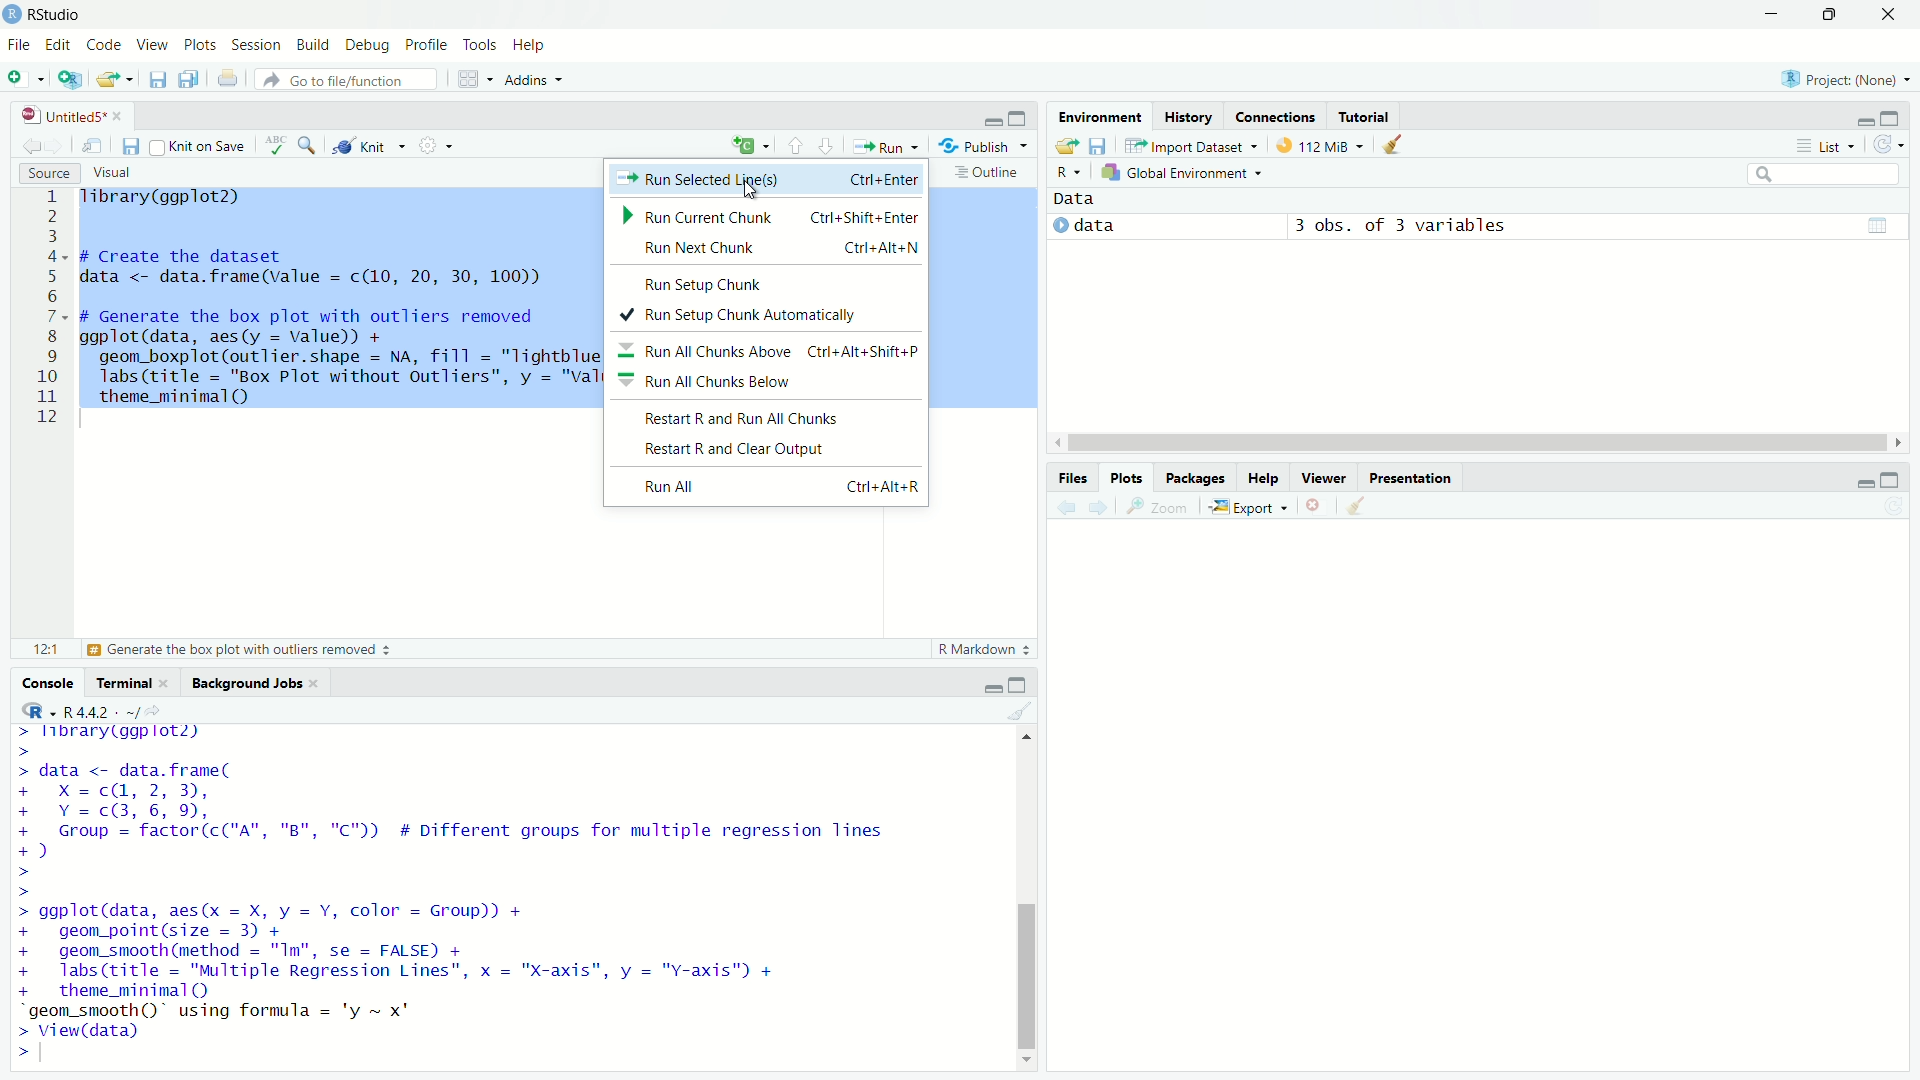 The height and width of the screenshot is (1080, 1920). I want to click on clear, so click(1389, 147).